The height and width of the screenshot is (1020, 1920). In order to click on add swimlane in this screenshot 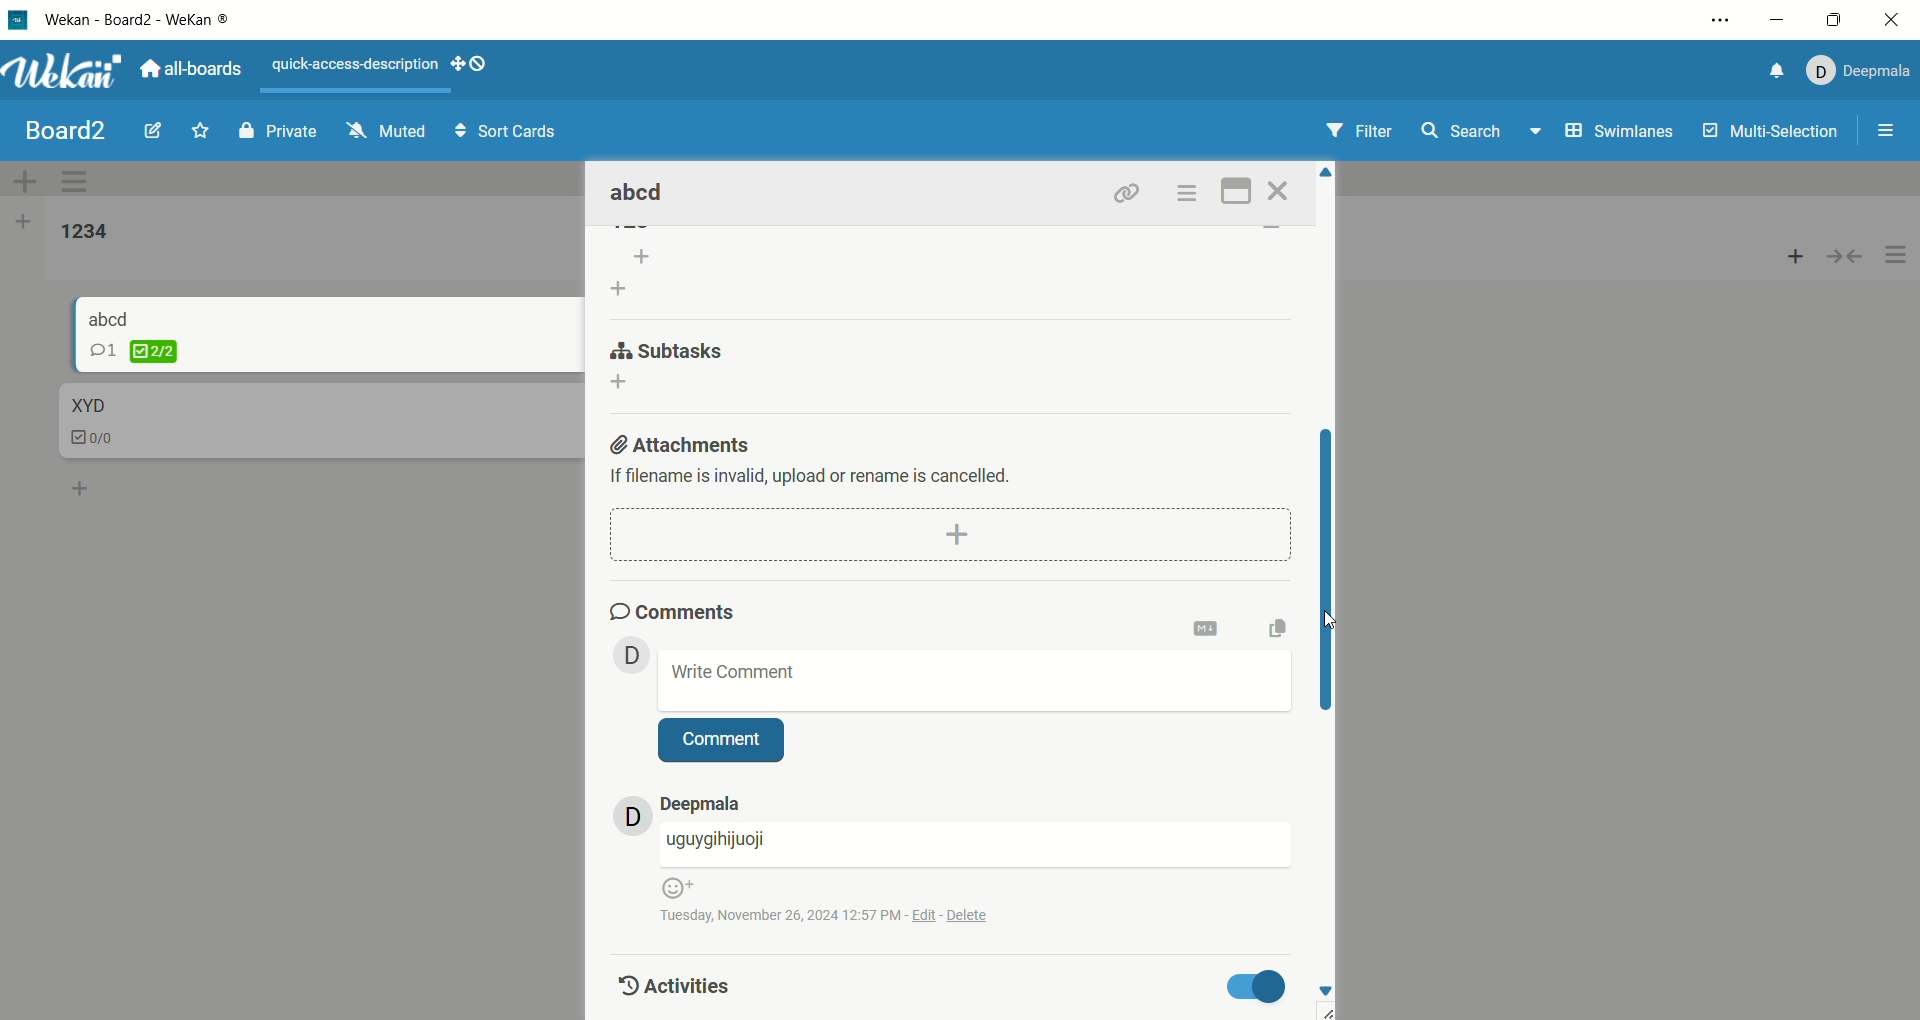, I will do `click(25, 181)`.